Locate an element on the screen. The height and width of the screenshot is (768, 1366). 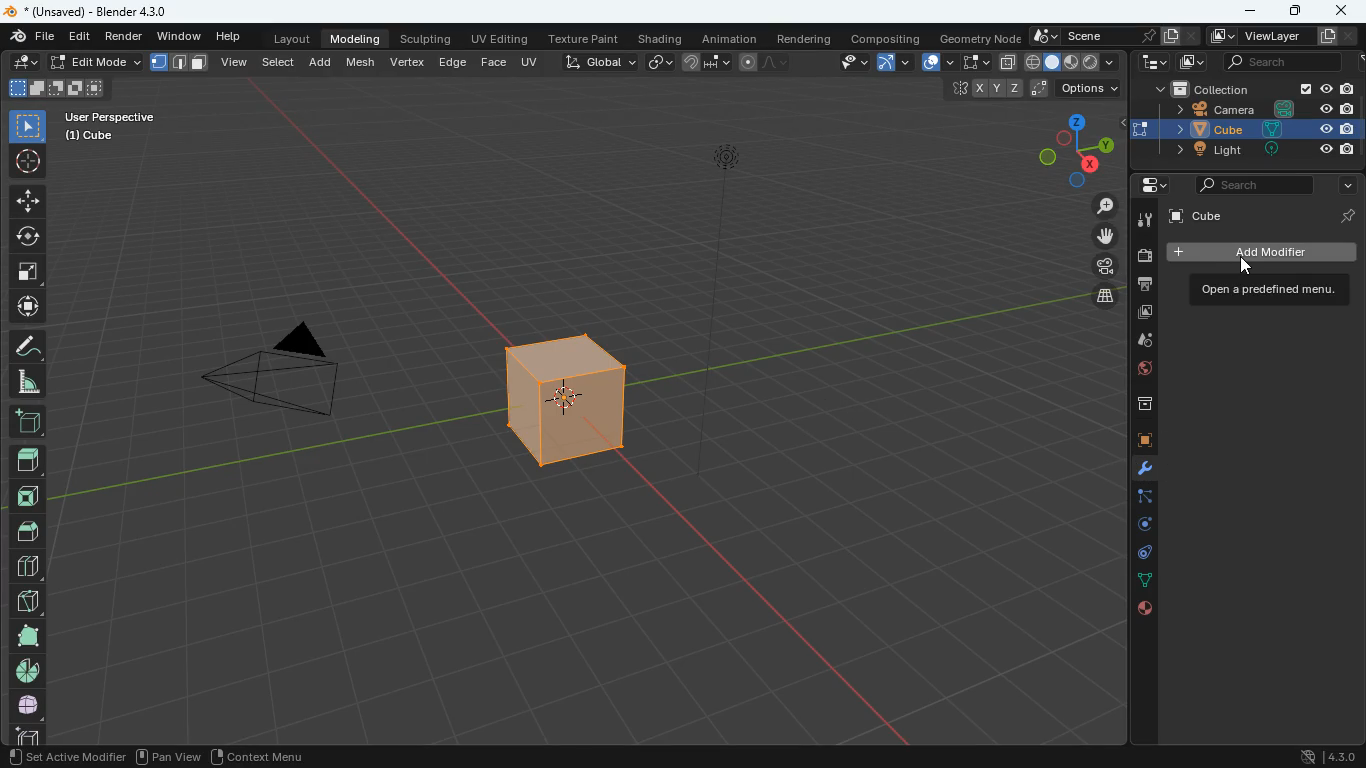
mesh is located at coordinates (363, 60).